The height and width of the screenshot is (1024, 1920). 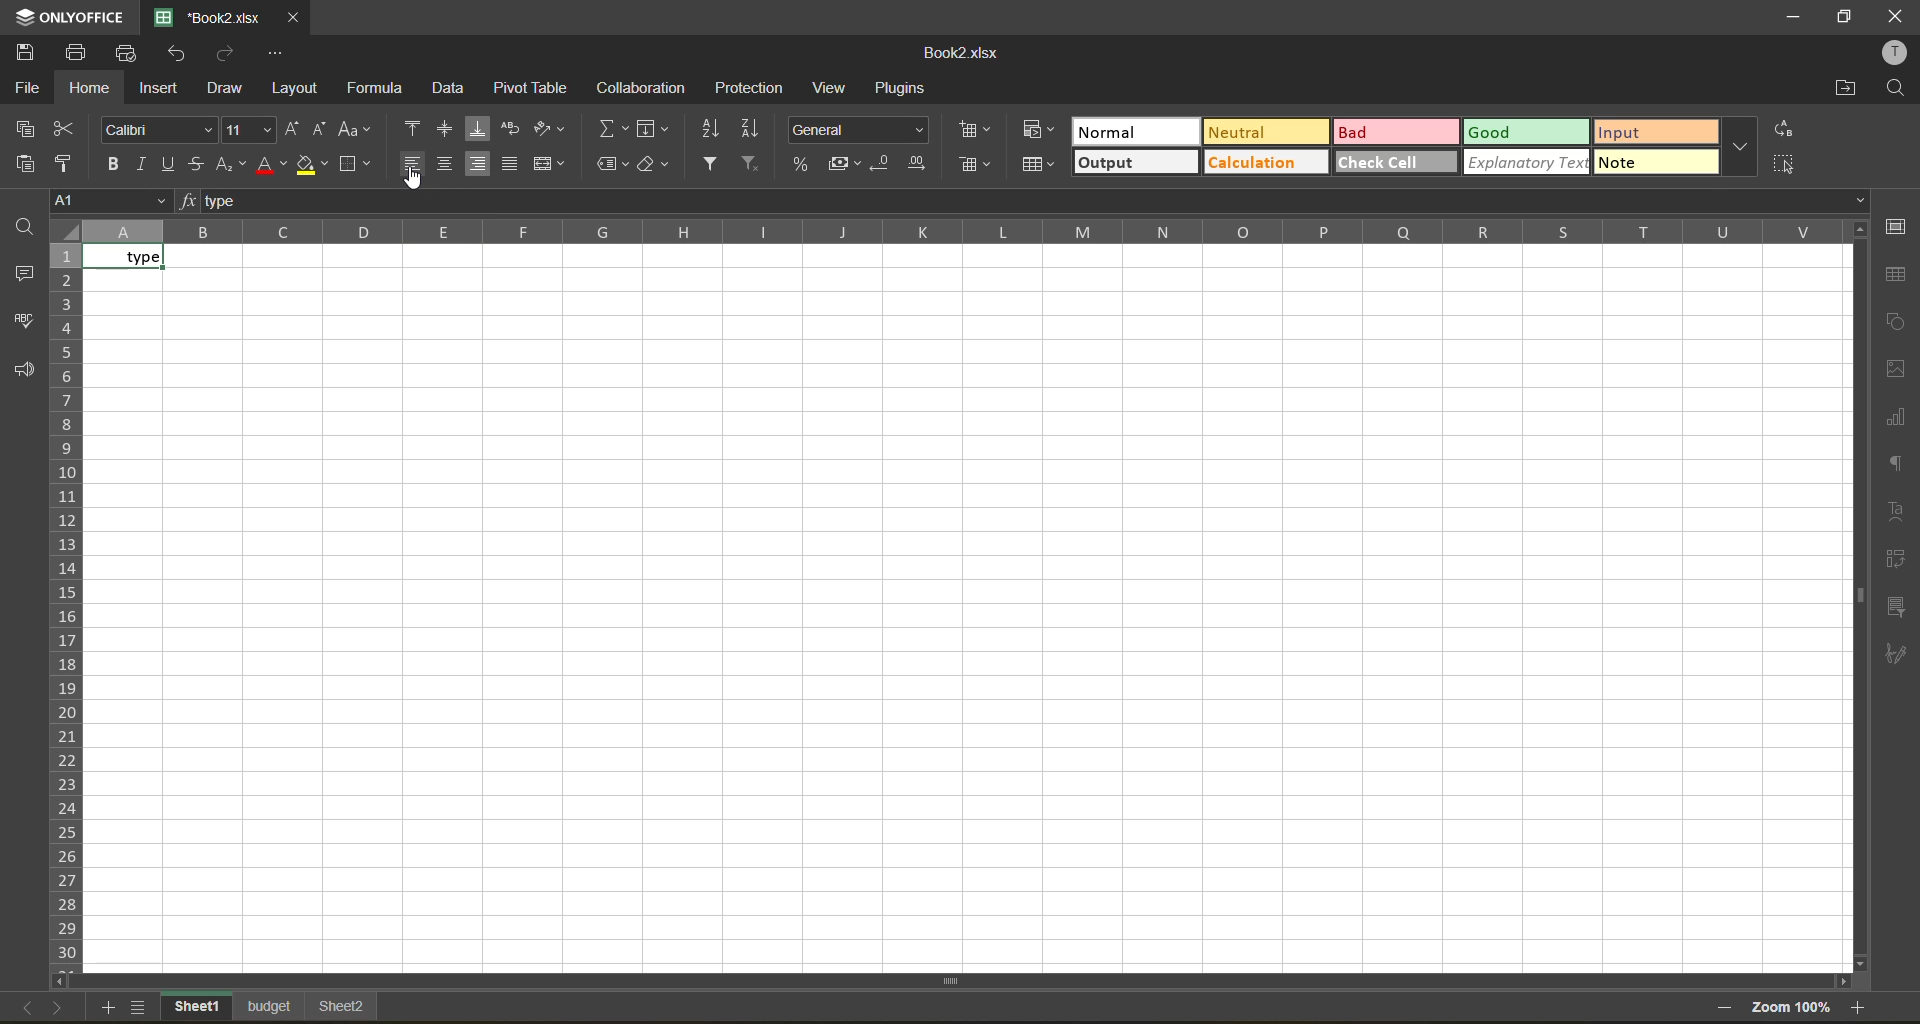 What do you see at coordinates (547, 129) in the screenshot?
I see `orientation` at bounding box center [547, 129].